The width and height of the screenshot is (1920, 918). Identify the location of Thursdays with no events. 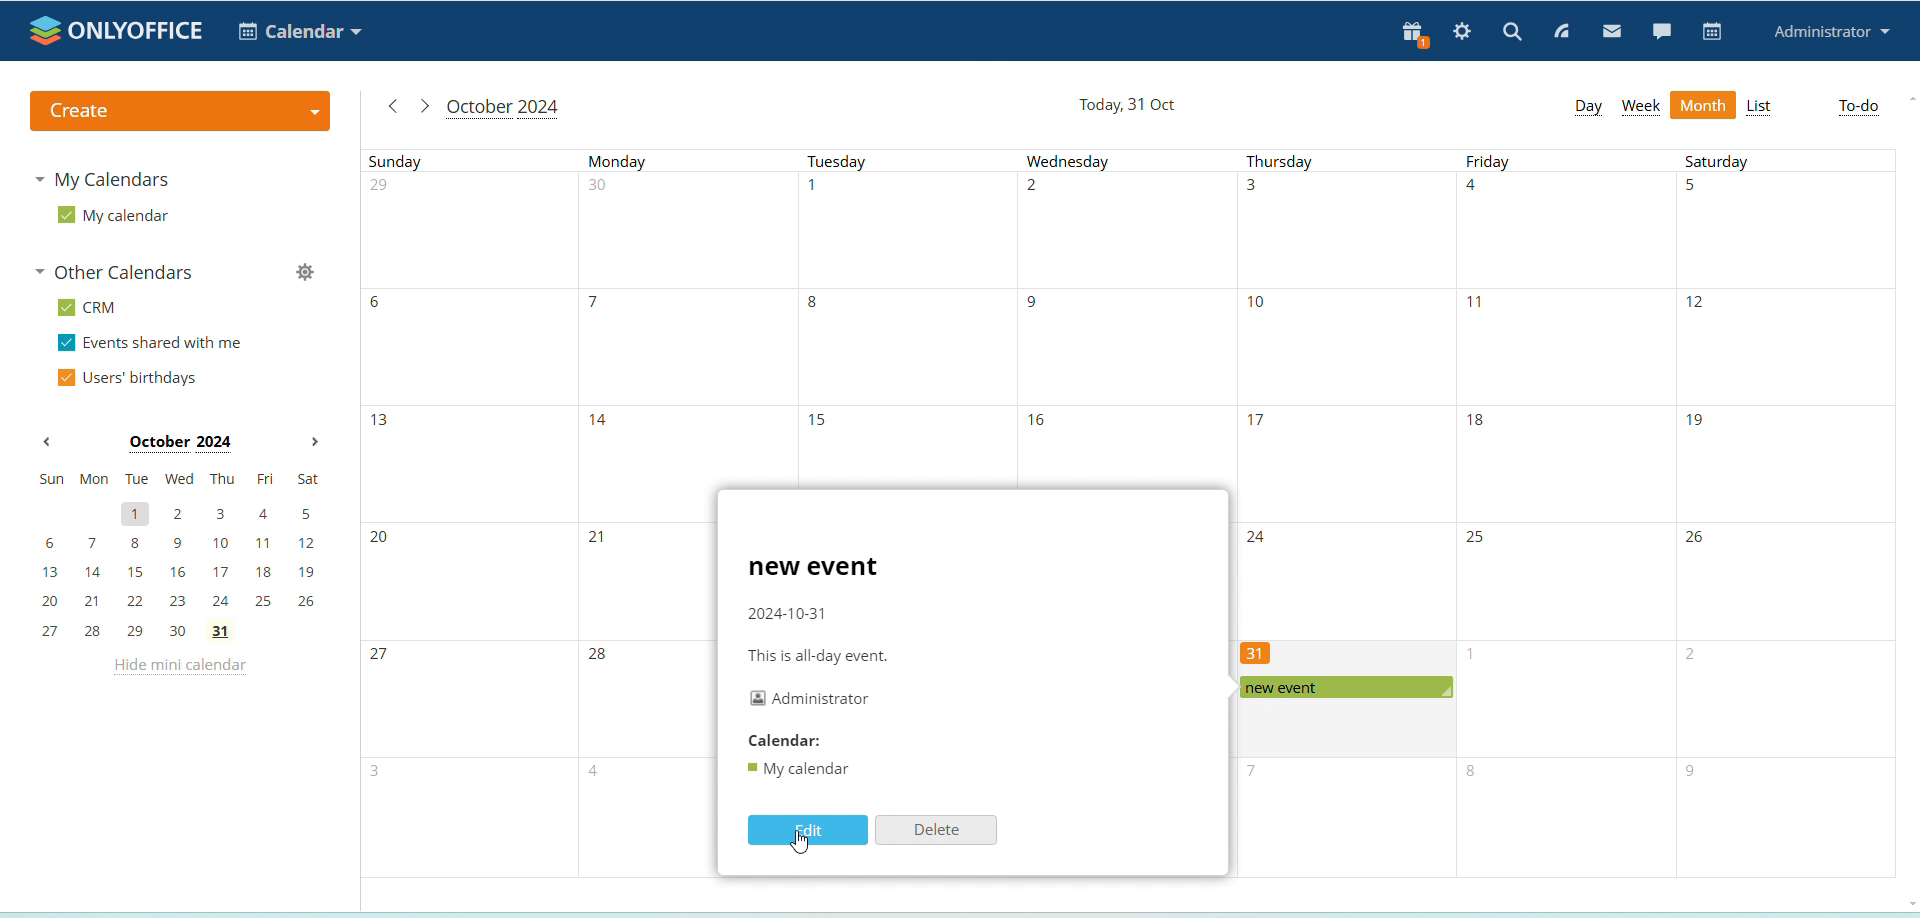
(1344, 395).